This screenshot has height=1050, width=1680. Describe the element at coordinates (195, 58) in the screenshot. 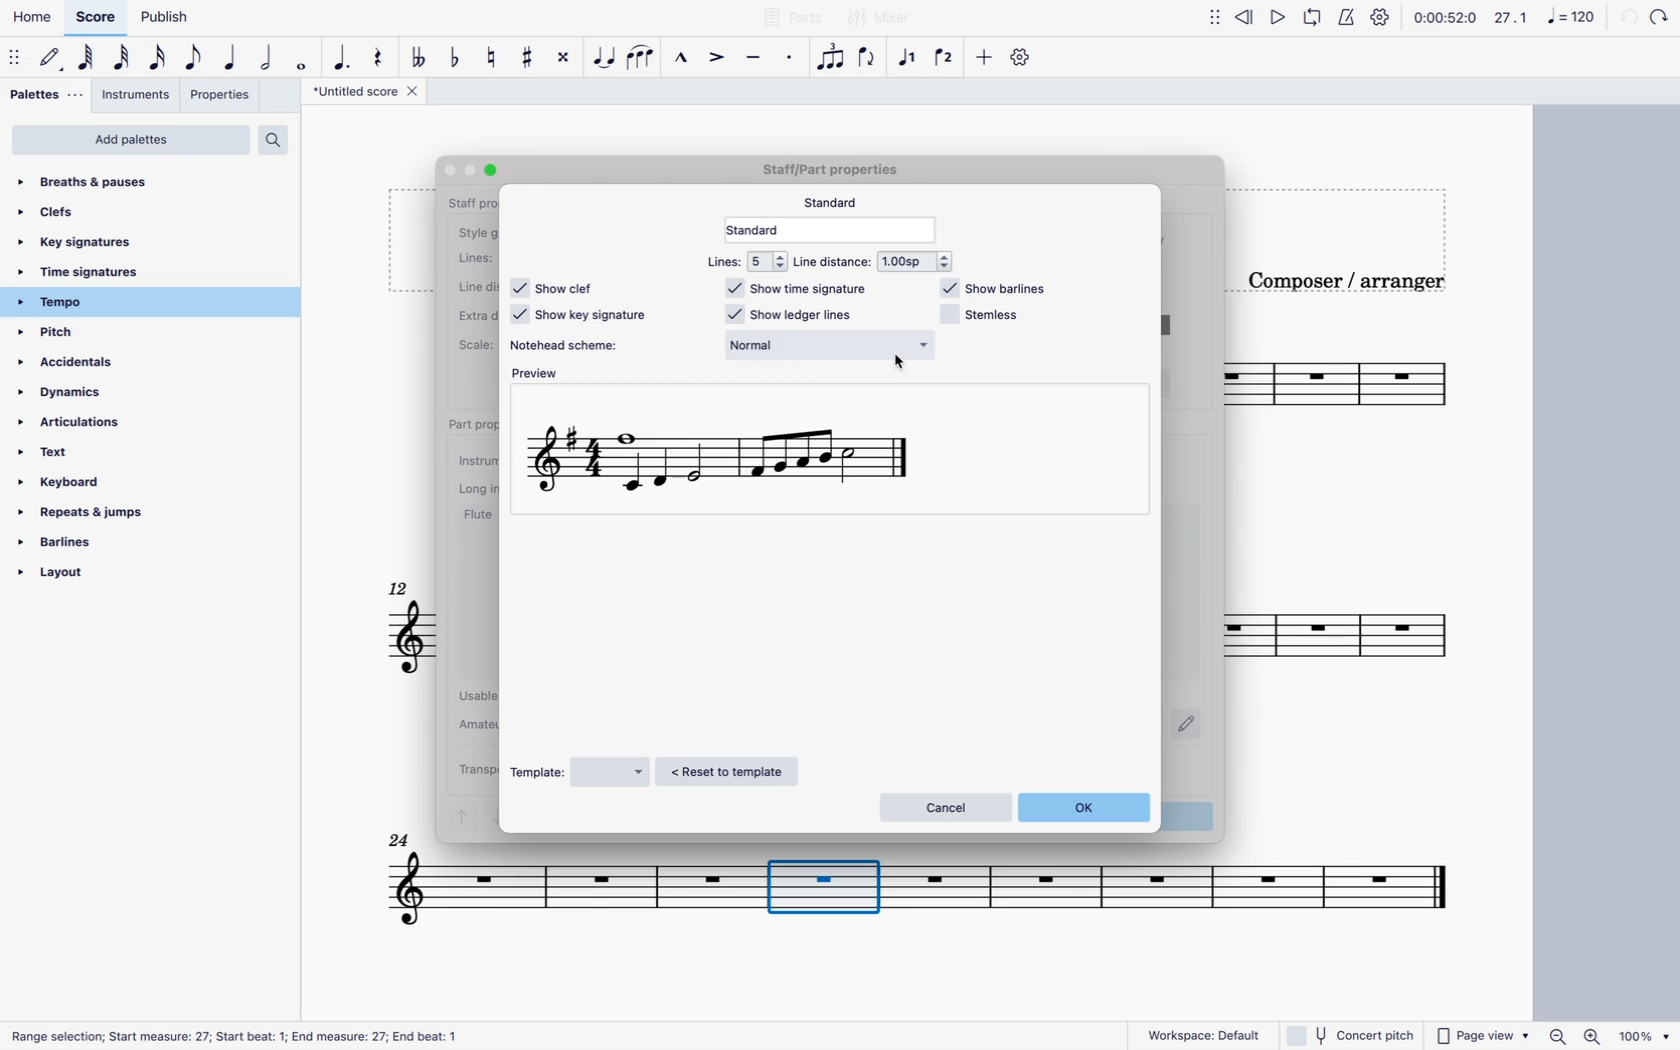

I see `eighth note` at that location.